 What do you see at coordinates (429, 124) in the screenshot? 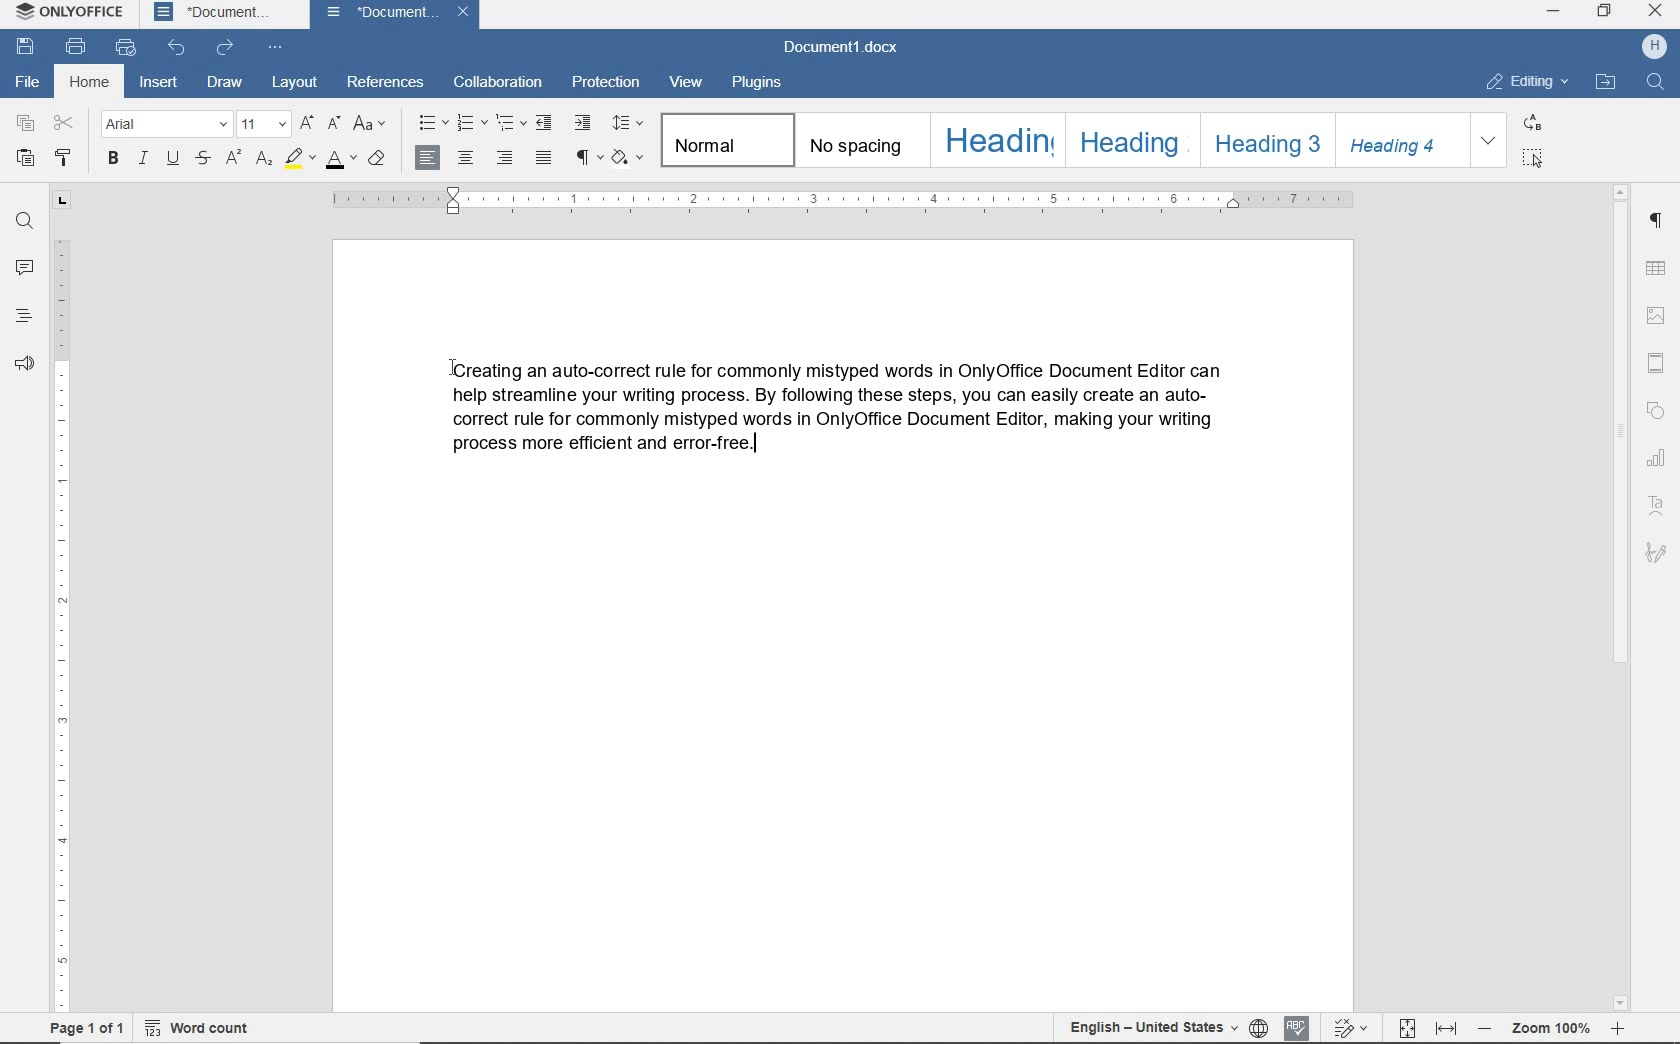
I see `bullets` at bounding box center [429, 124].